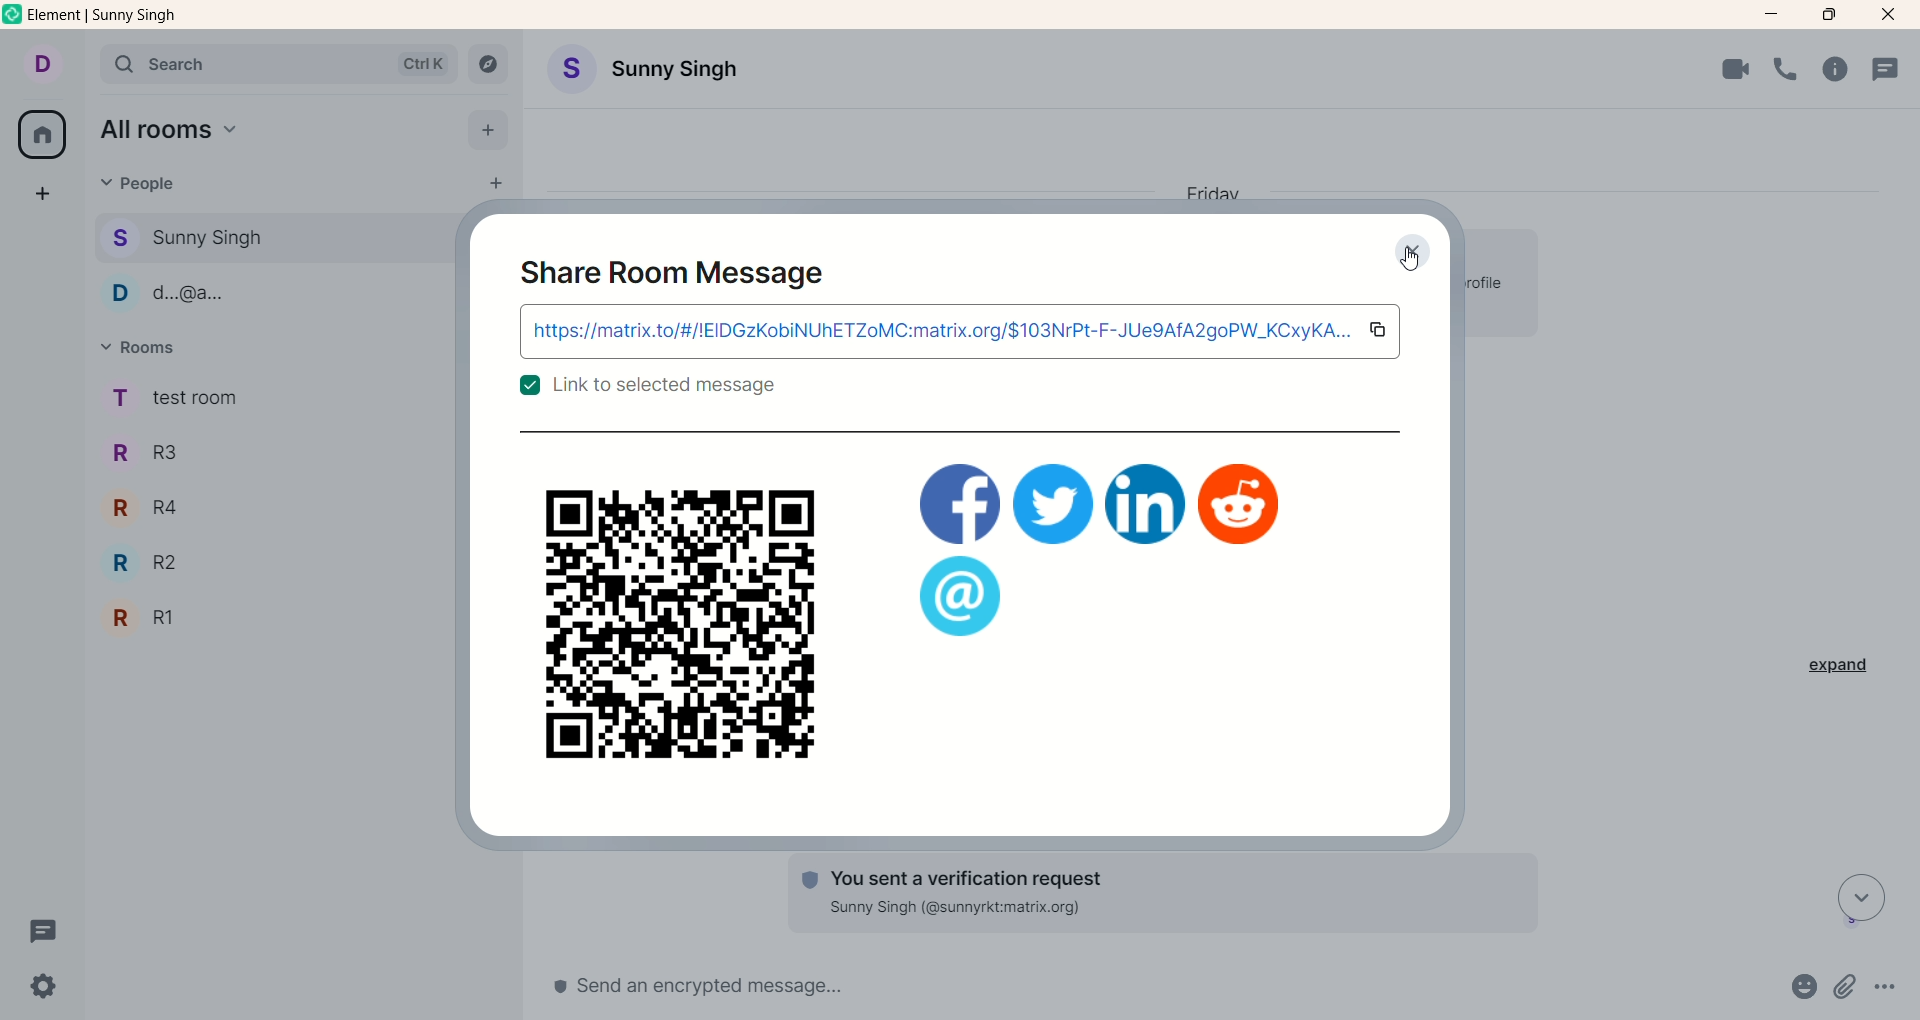  What do you see at coordinates (641, 71) in the screenshot?
I see `Account` at bounding box center [641, 71].